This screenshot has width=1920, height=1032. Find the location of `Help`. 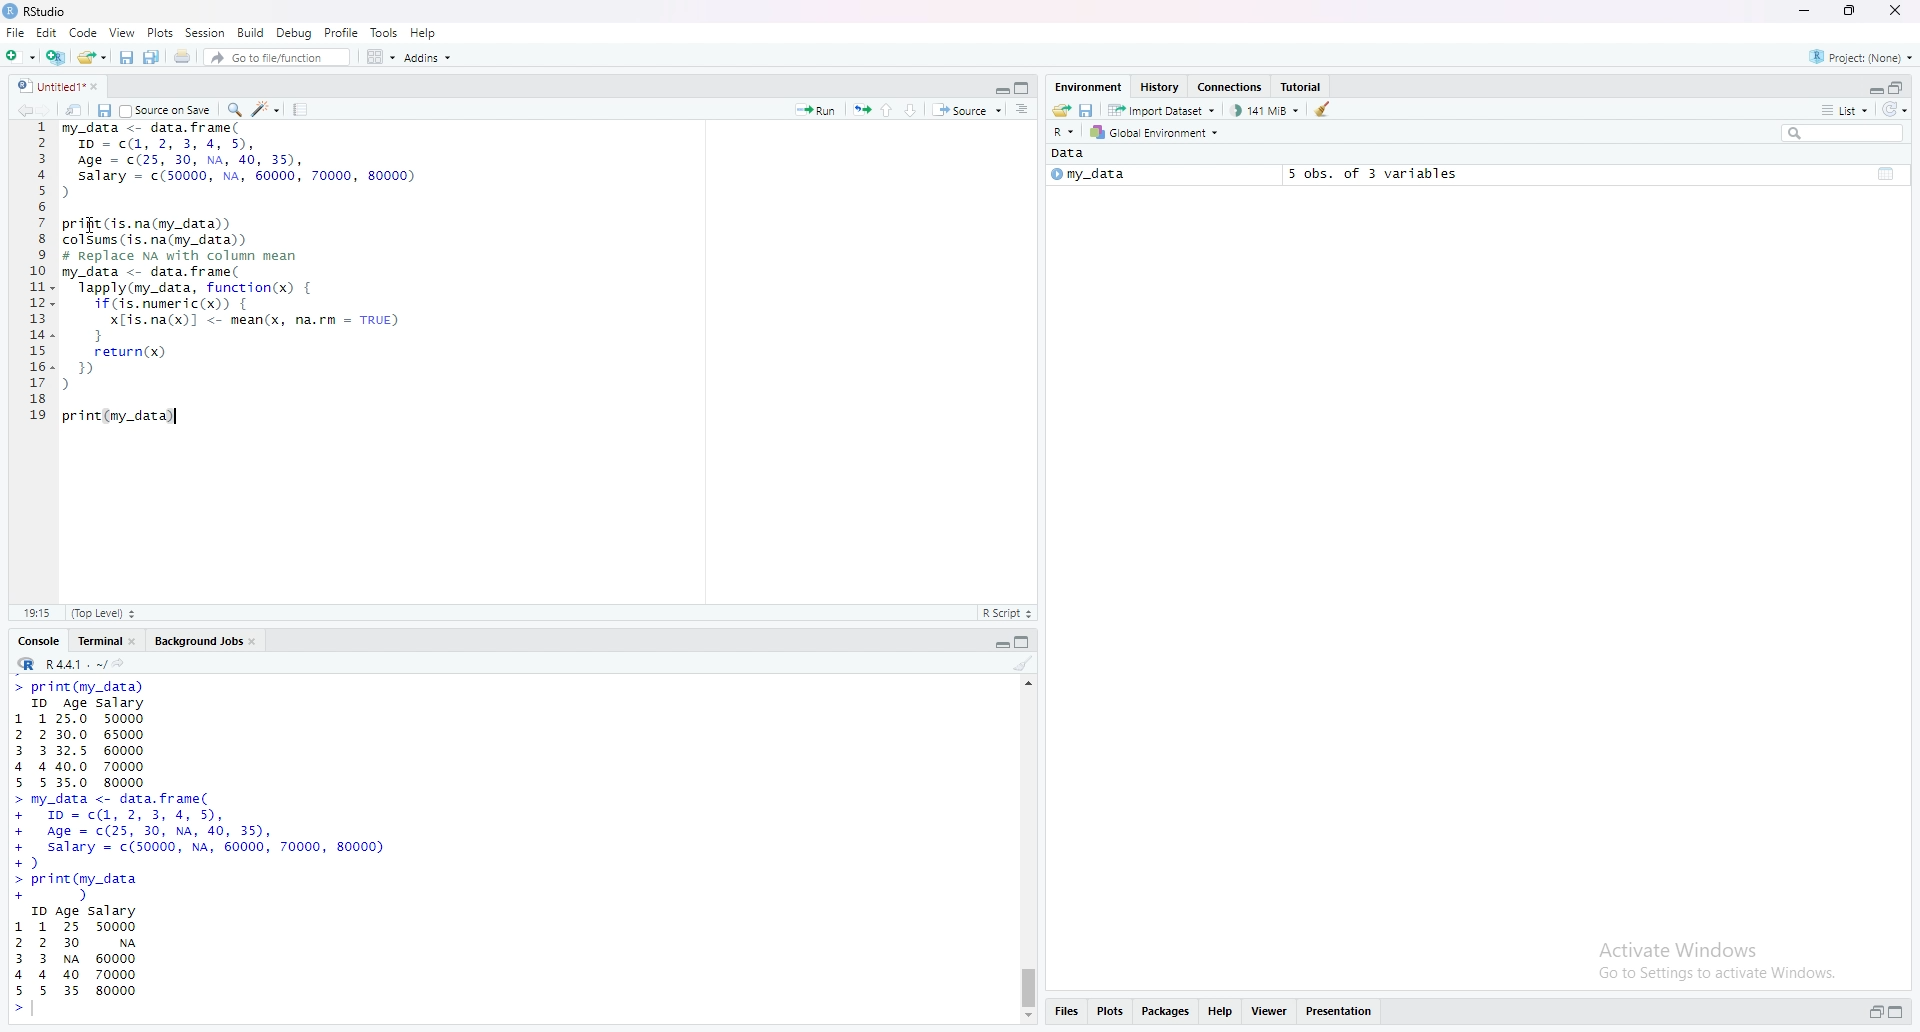

Help is located at coordinates (424, 32).